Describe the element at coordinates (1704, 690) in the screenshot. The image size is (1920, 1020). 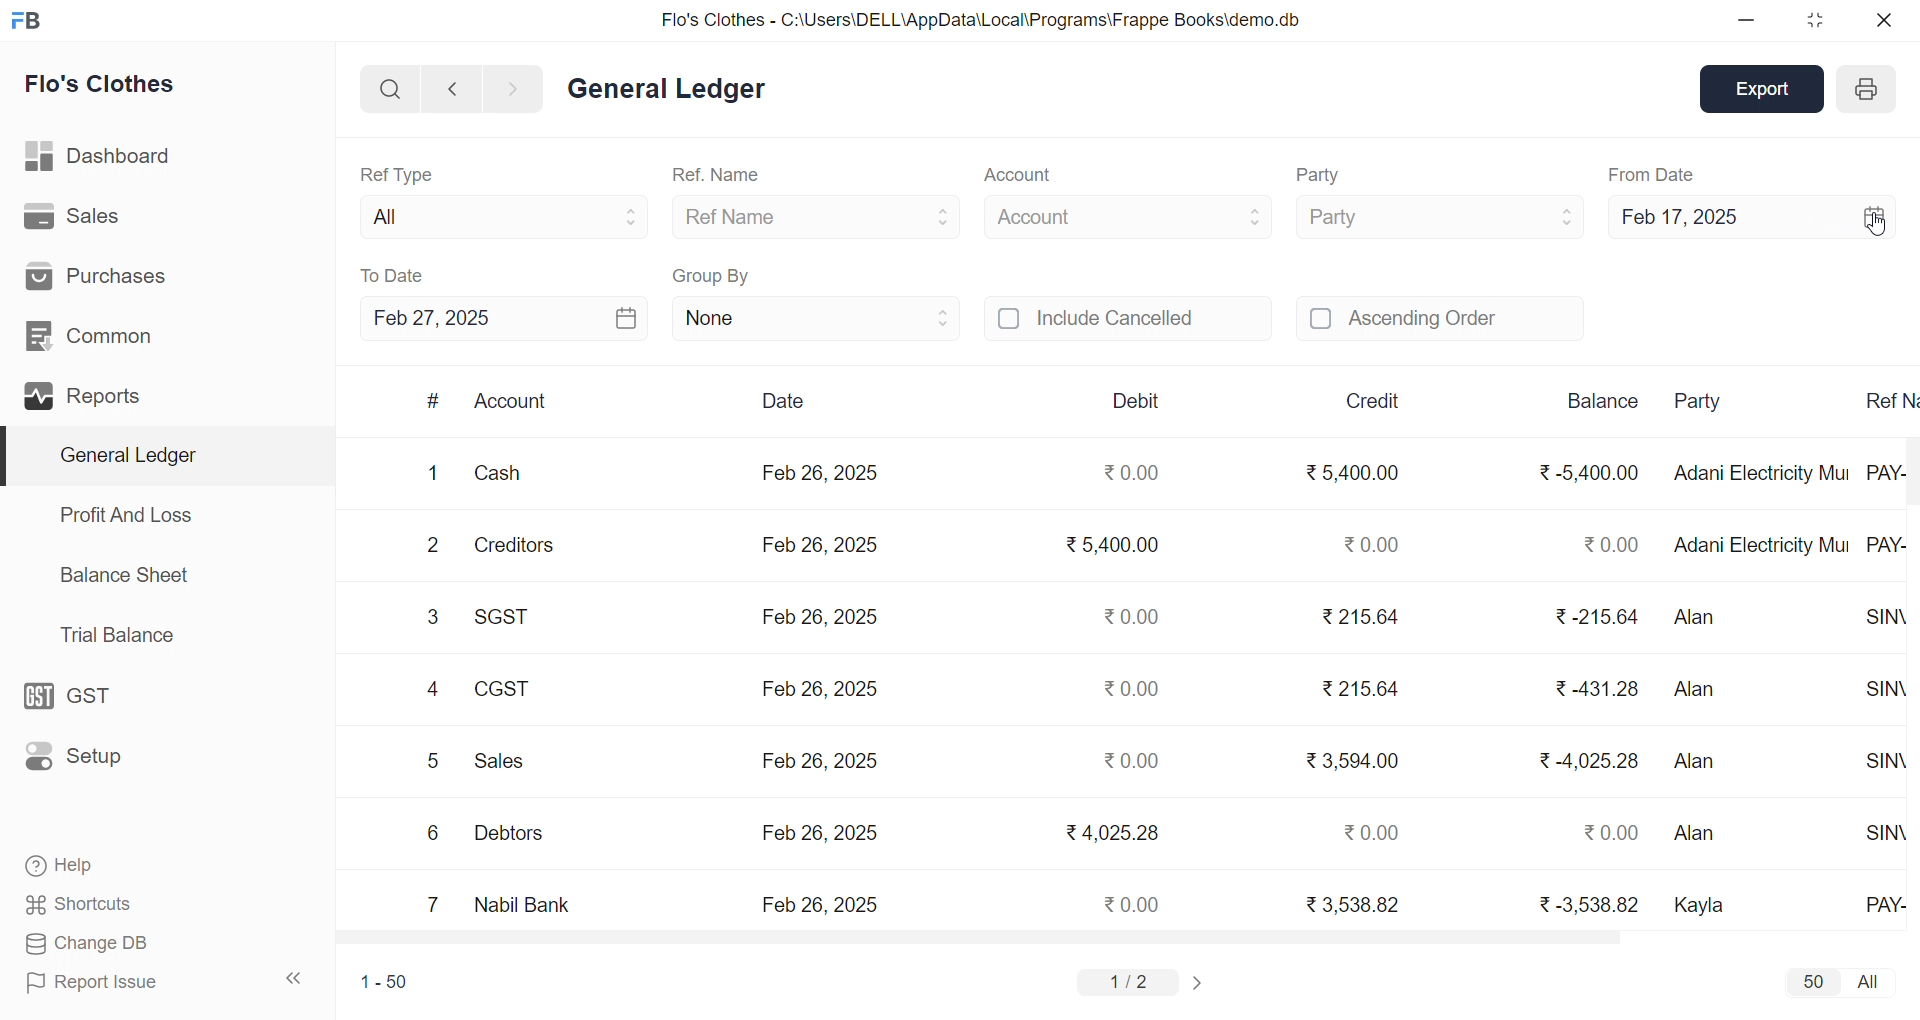
I see `Alan` at that location.